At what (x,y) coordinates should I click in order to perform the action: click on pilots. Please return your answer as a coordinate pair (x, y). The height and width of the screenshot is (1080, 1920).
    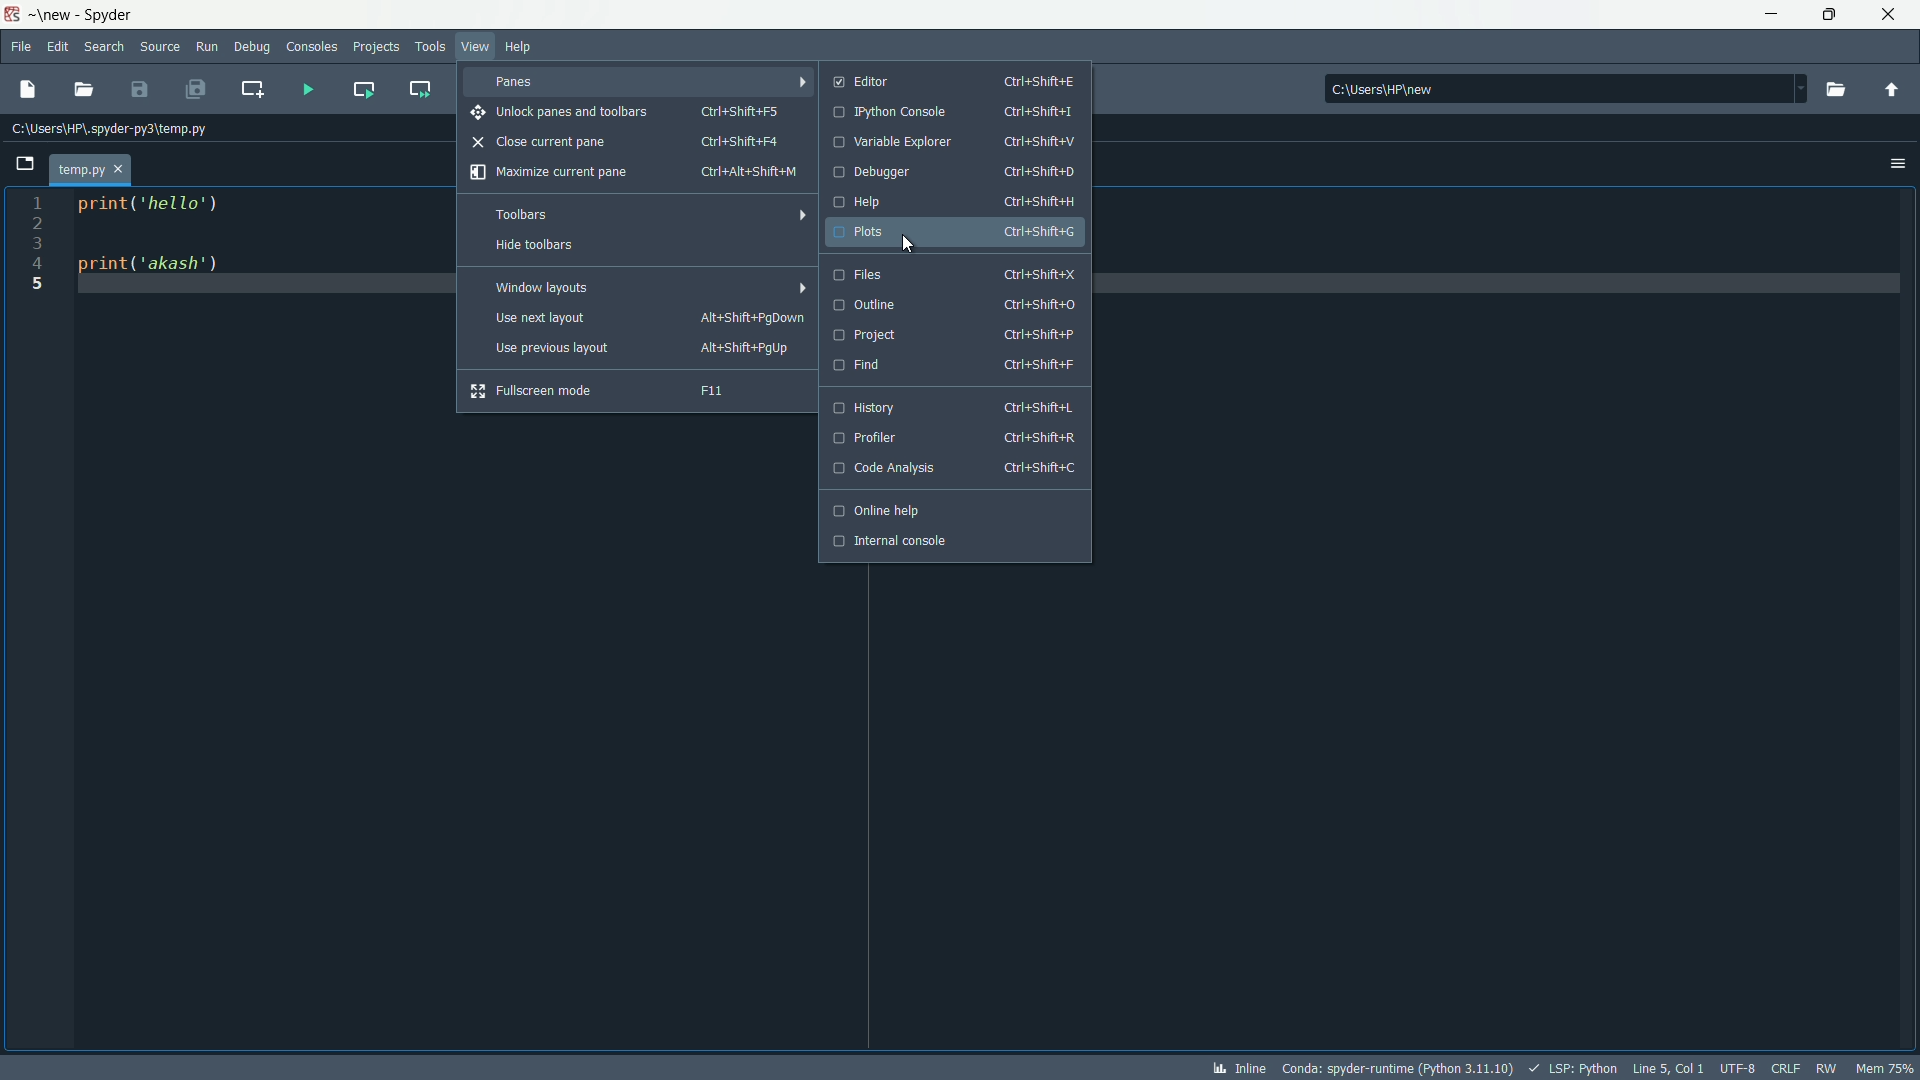
    Looking at the image, I should click on (953, 231).